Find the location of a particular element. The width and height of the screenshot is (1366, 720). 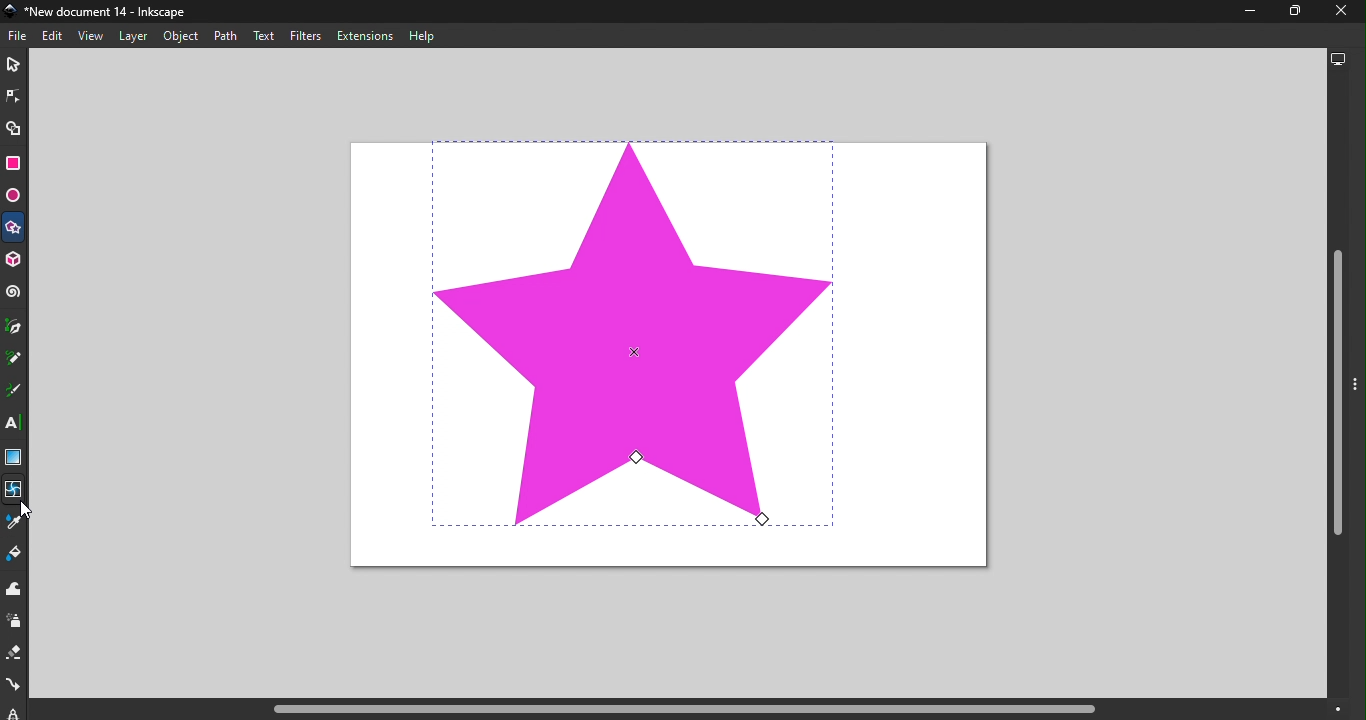

Pencil tool is located at coordinates (14, 361).